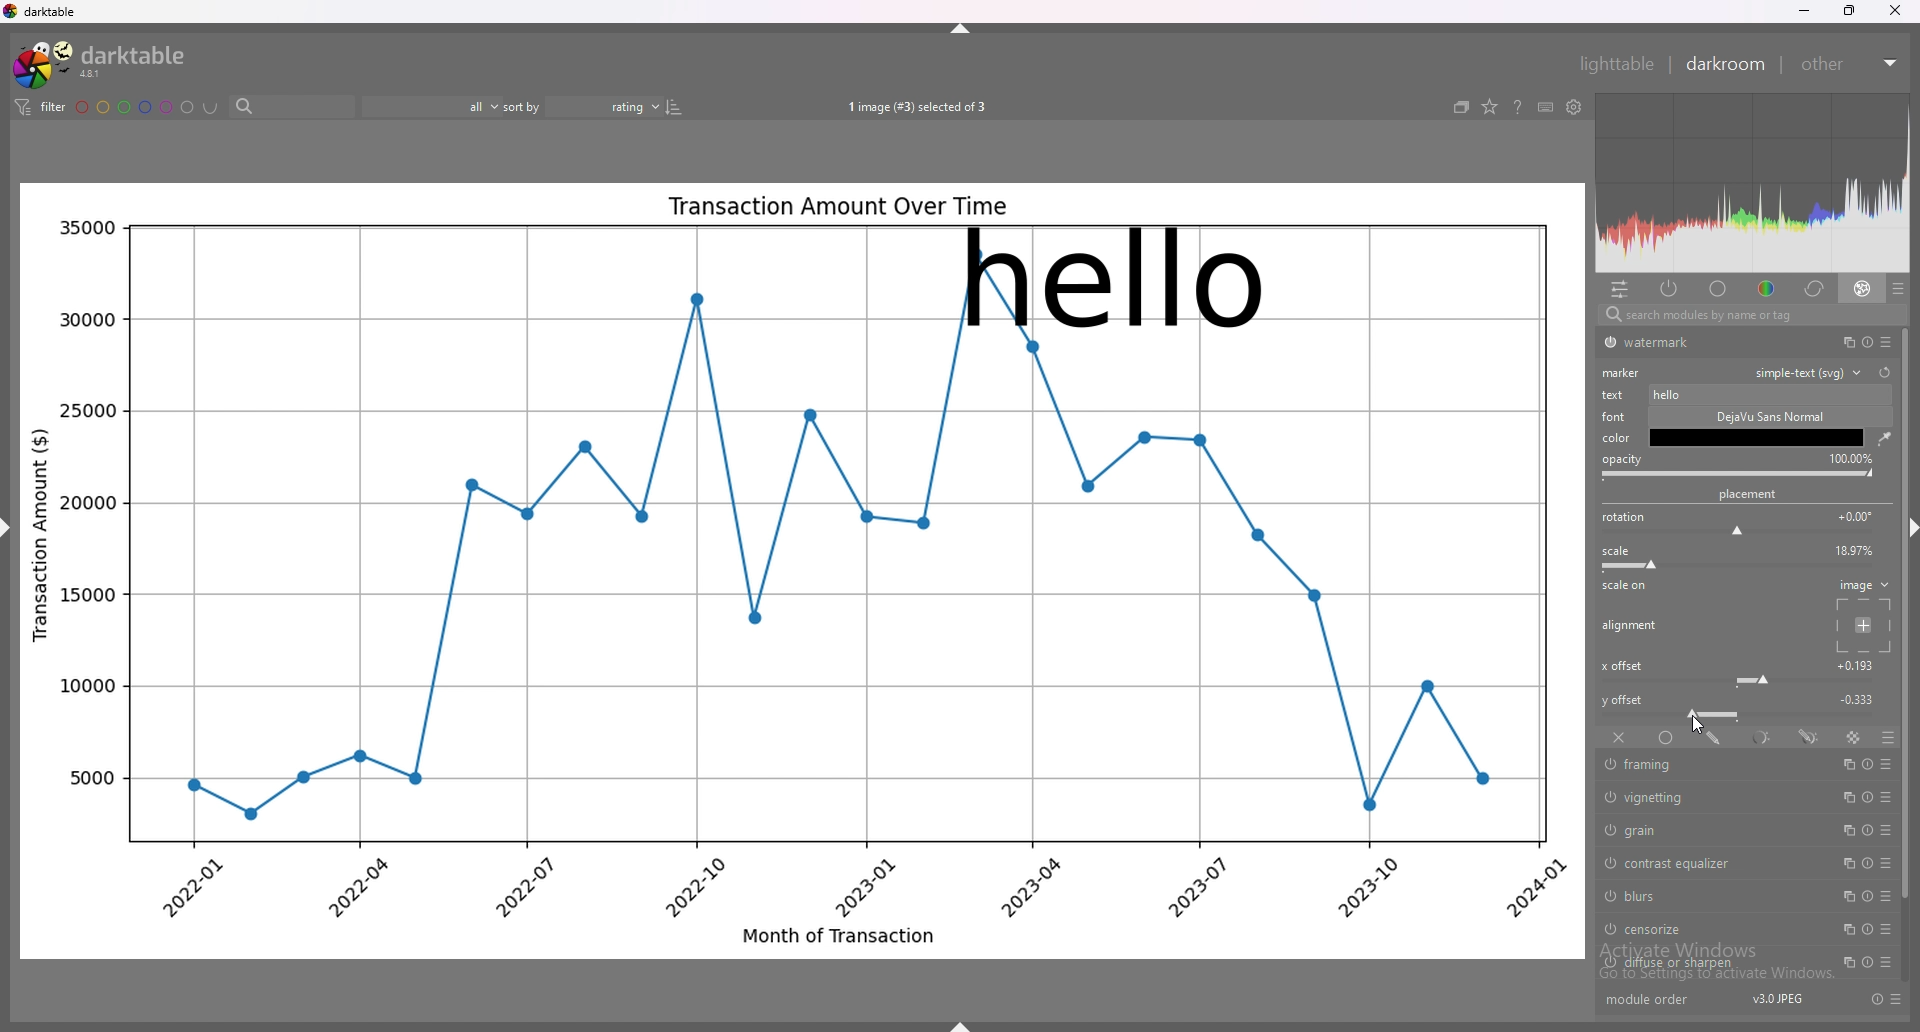 This screenshot has width=1920, height=1032. I want to click on color labels, so click(135, 106).